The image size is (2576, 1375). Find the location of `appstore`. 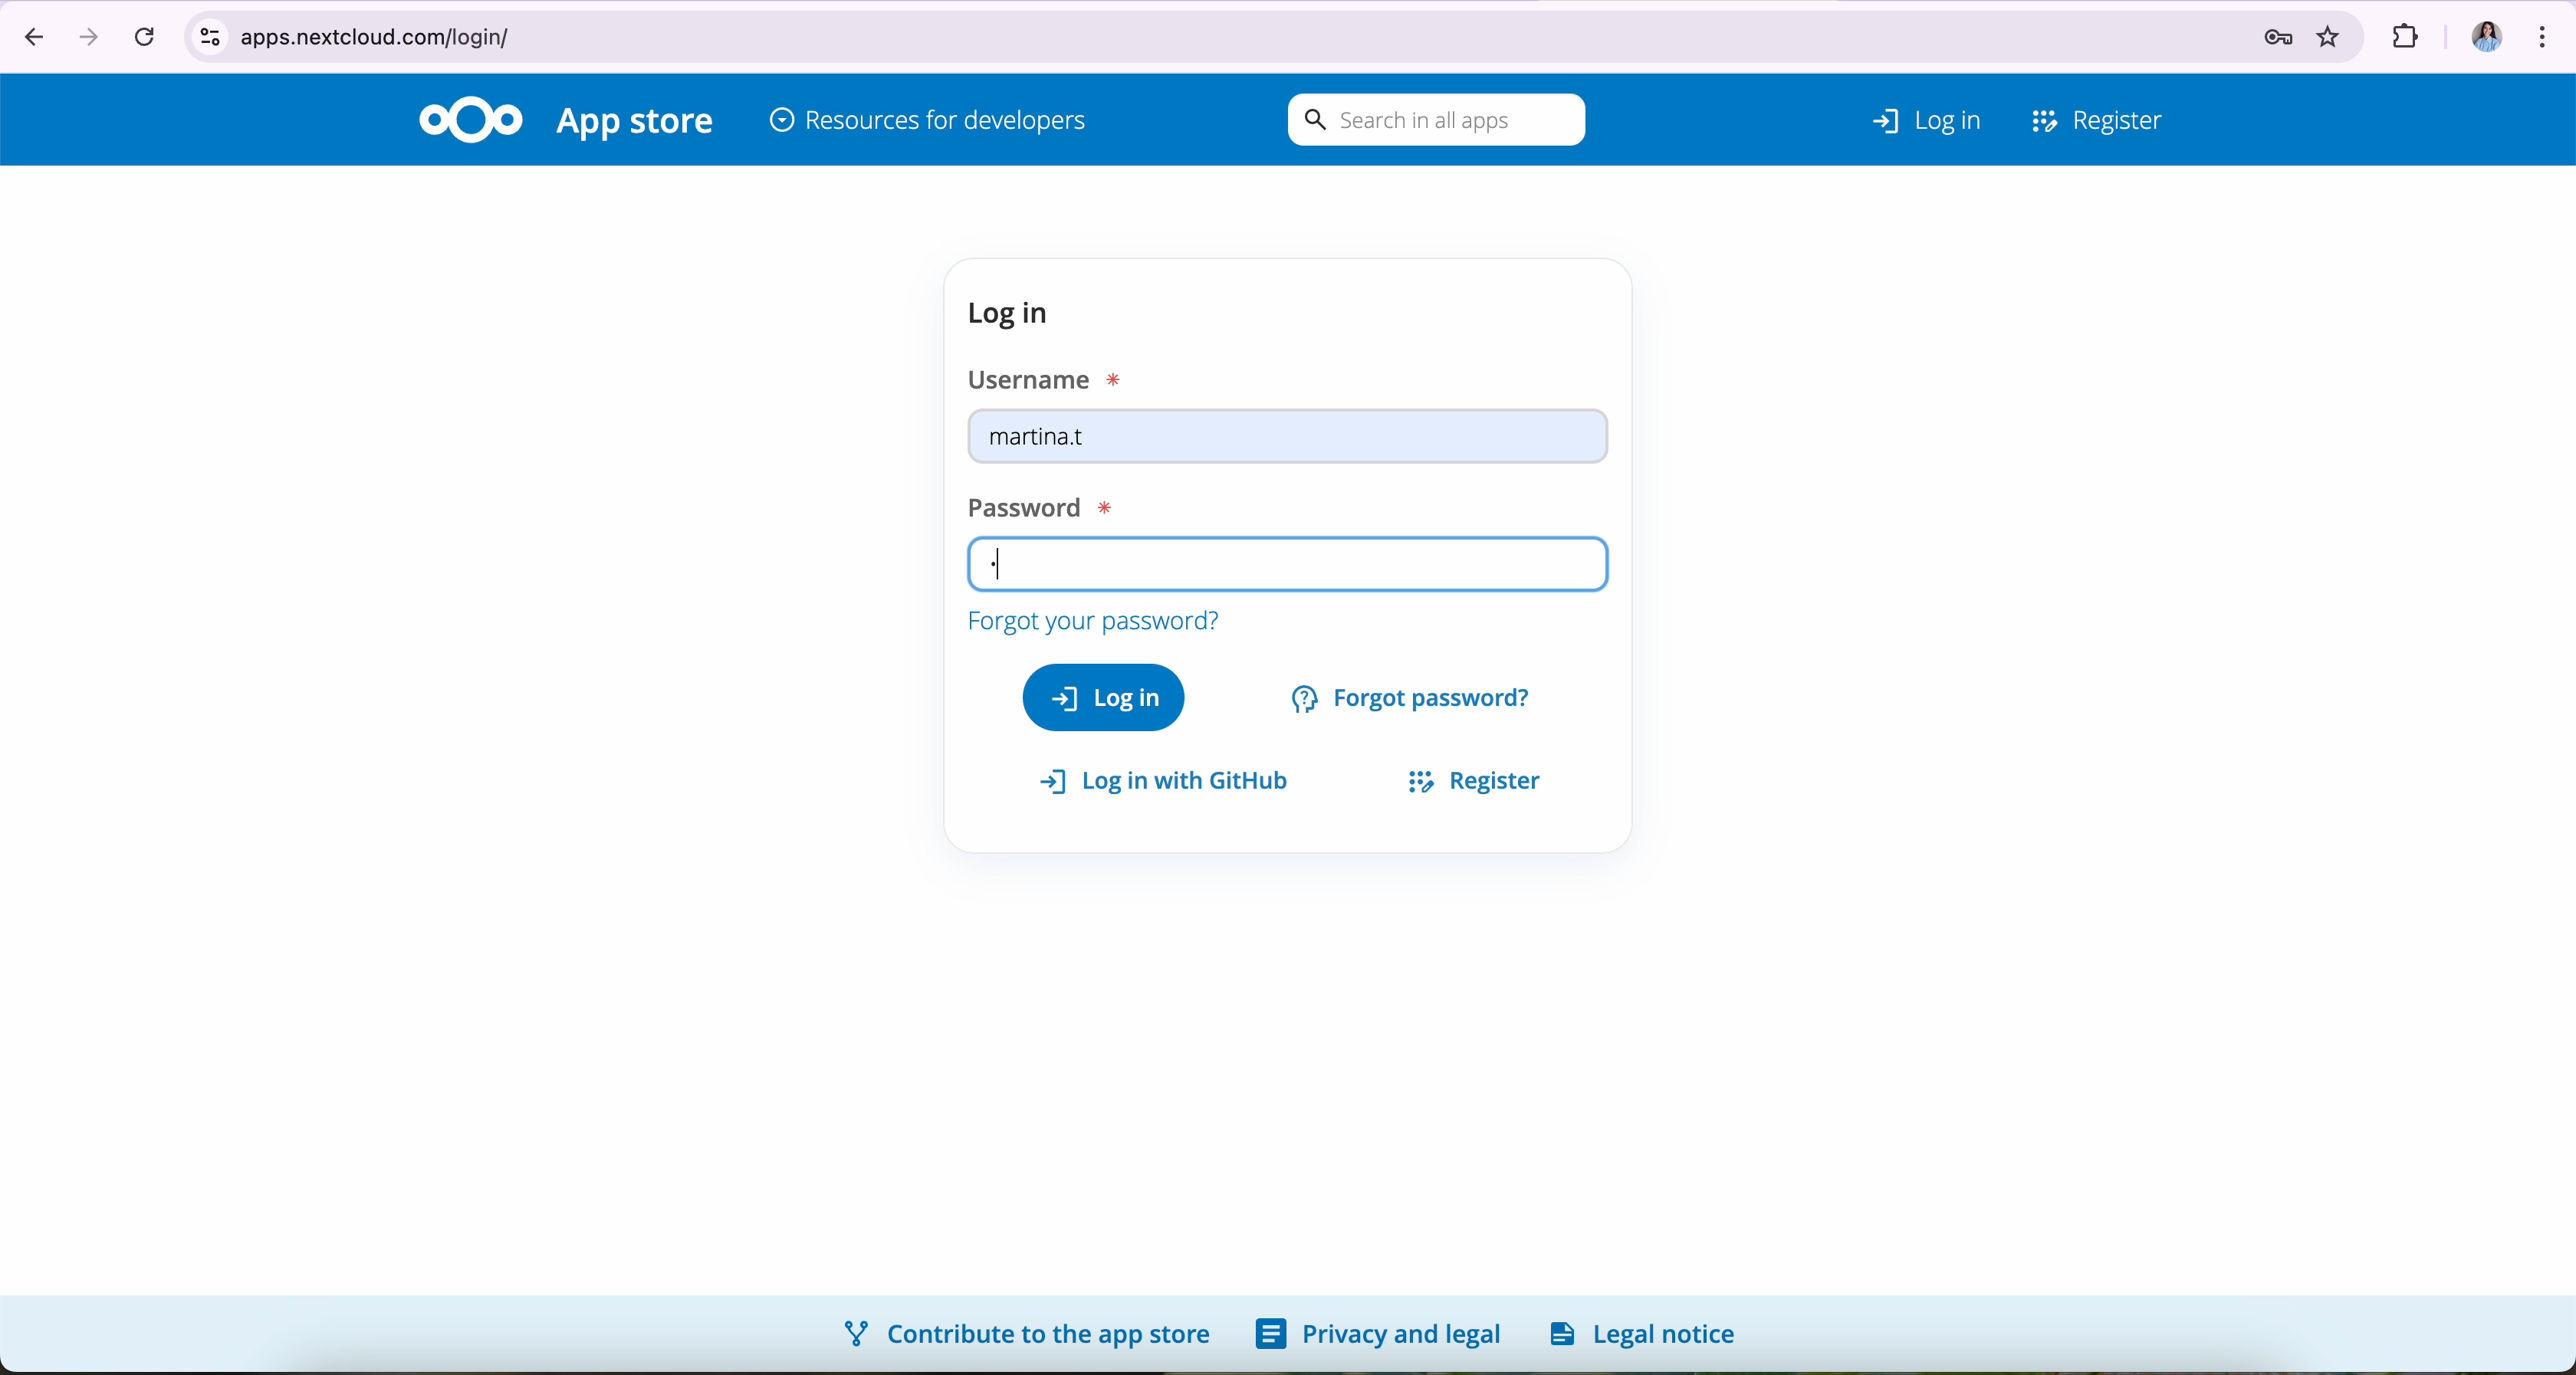

appstore is located at coordinates (639, 124).